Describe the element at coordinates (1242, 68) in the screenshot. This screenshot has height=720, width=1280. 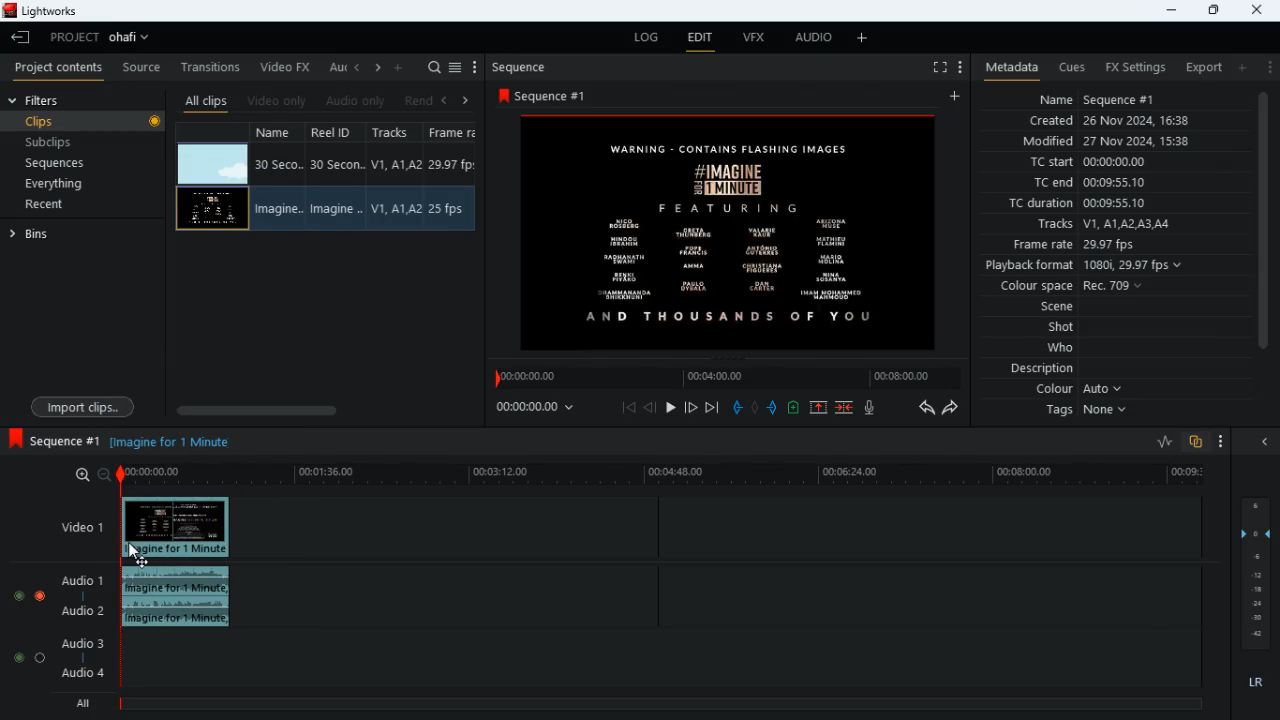
I see `add` at that location.